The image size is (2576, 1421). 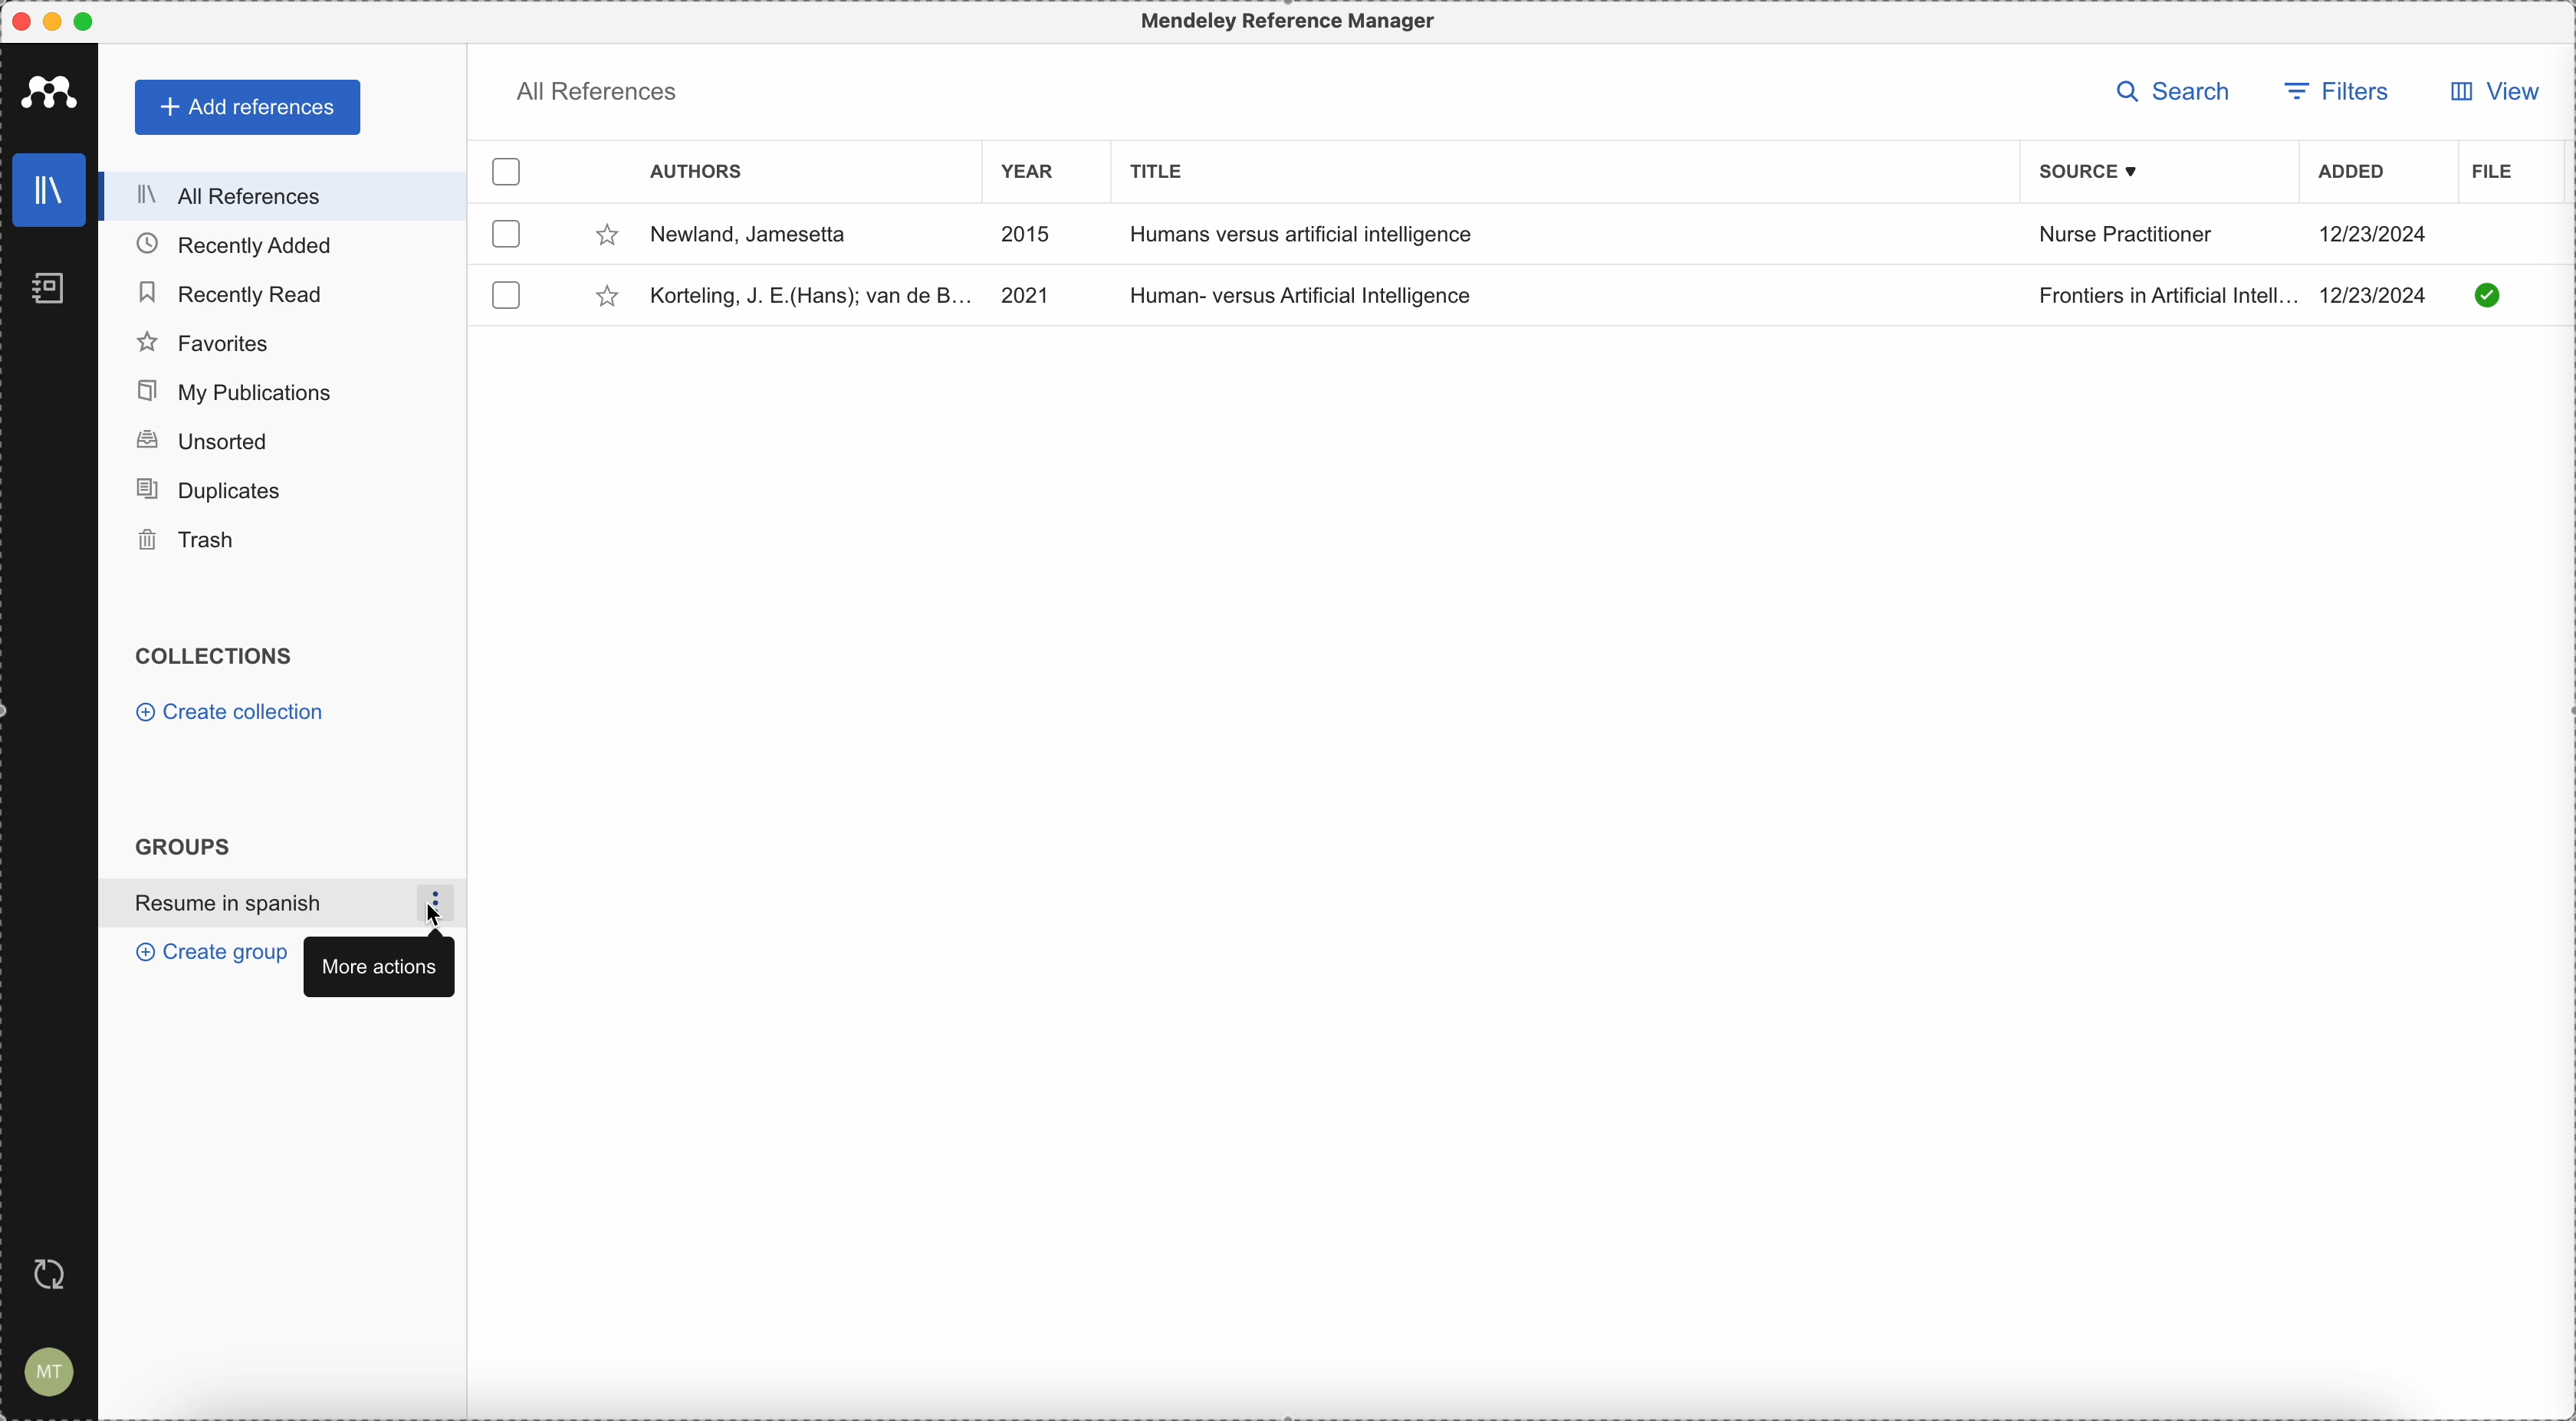 What do you see at coordinates (206, 340) in the screenshot?
I see `favorites` at bounding box center [206, 340].